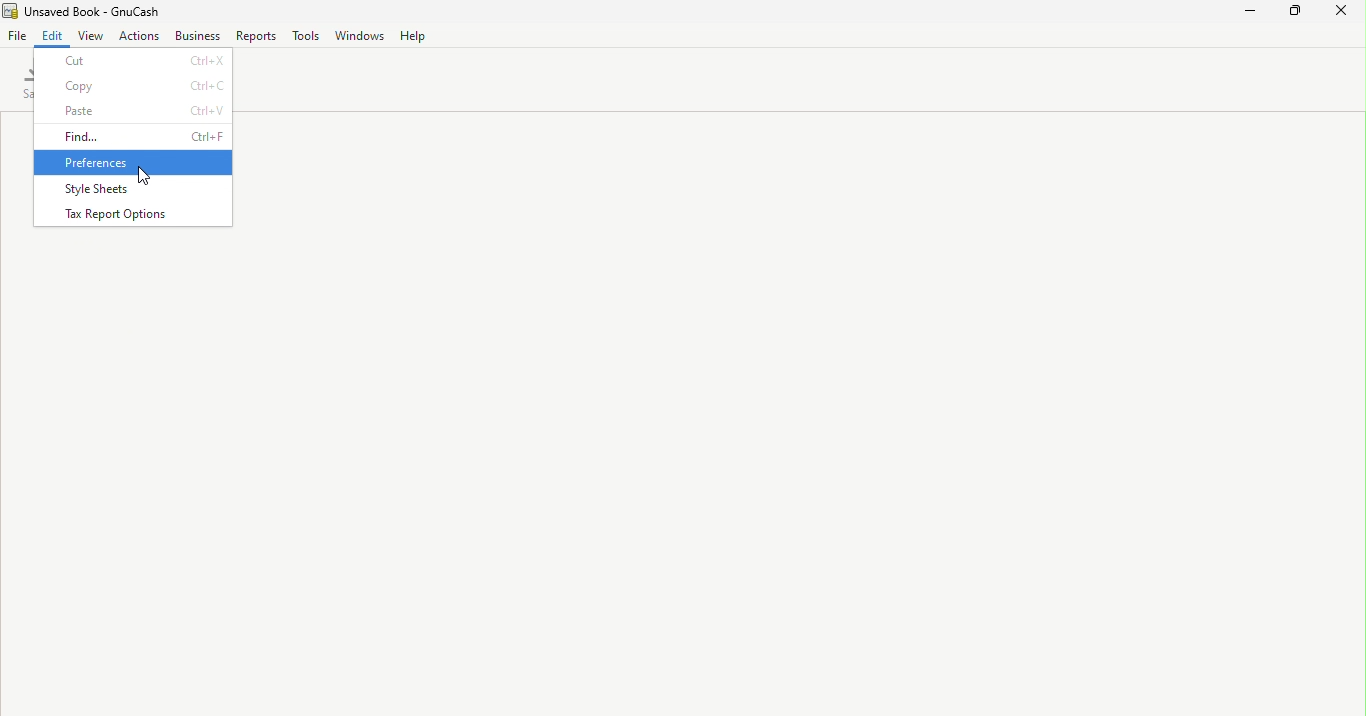 The image size is (1366, 716). What do you see at coordinates (52, 36) in the screenshot?
I see `Edit` at bounding box center [52, 36].